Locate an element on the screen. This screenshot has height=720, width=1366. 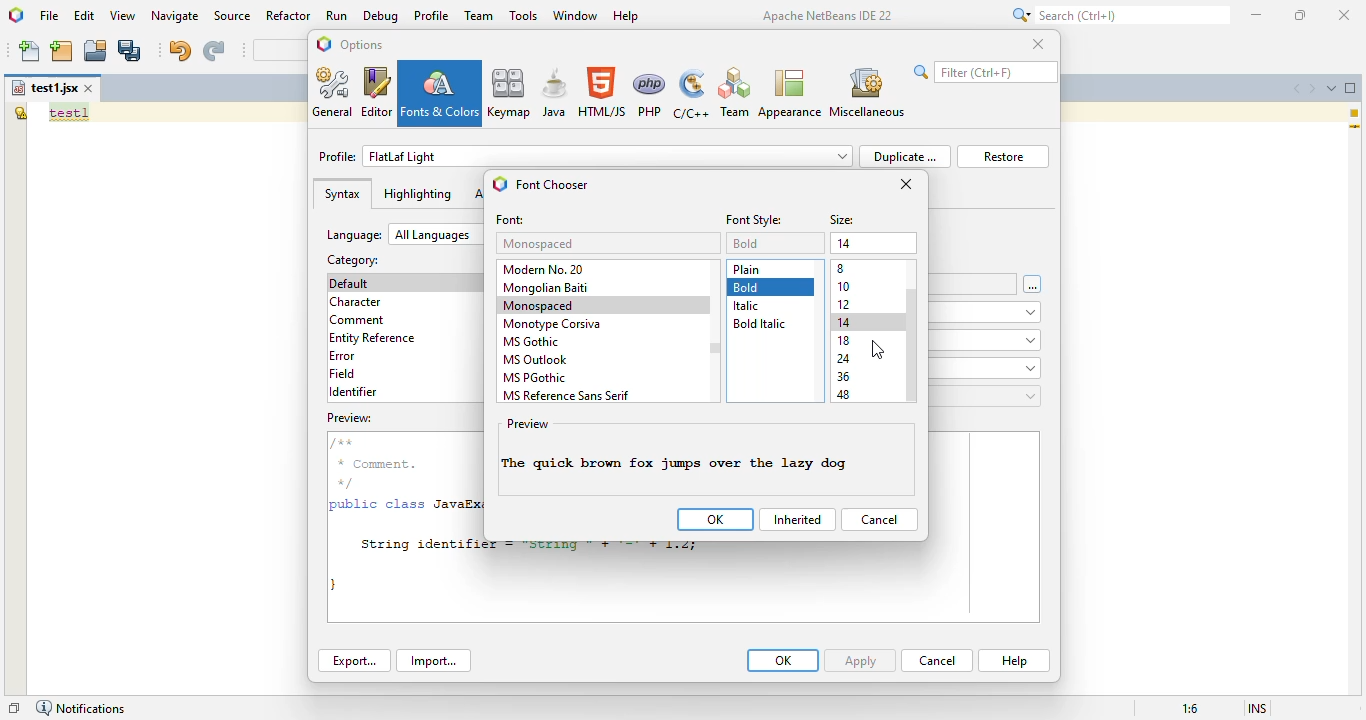
monospaced is located at coordinates (540, 244).